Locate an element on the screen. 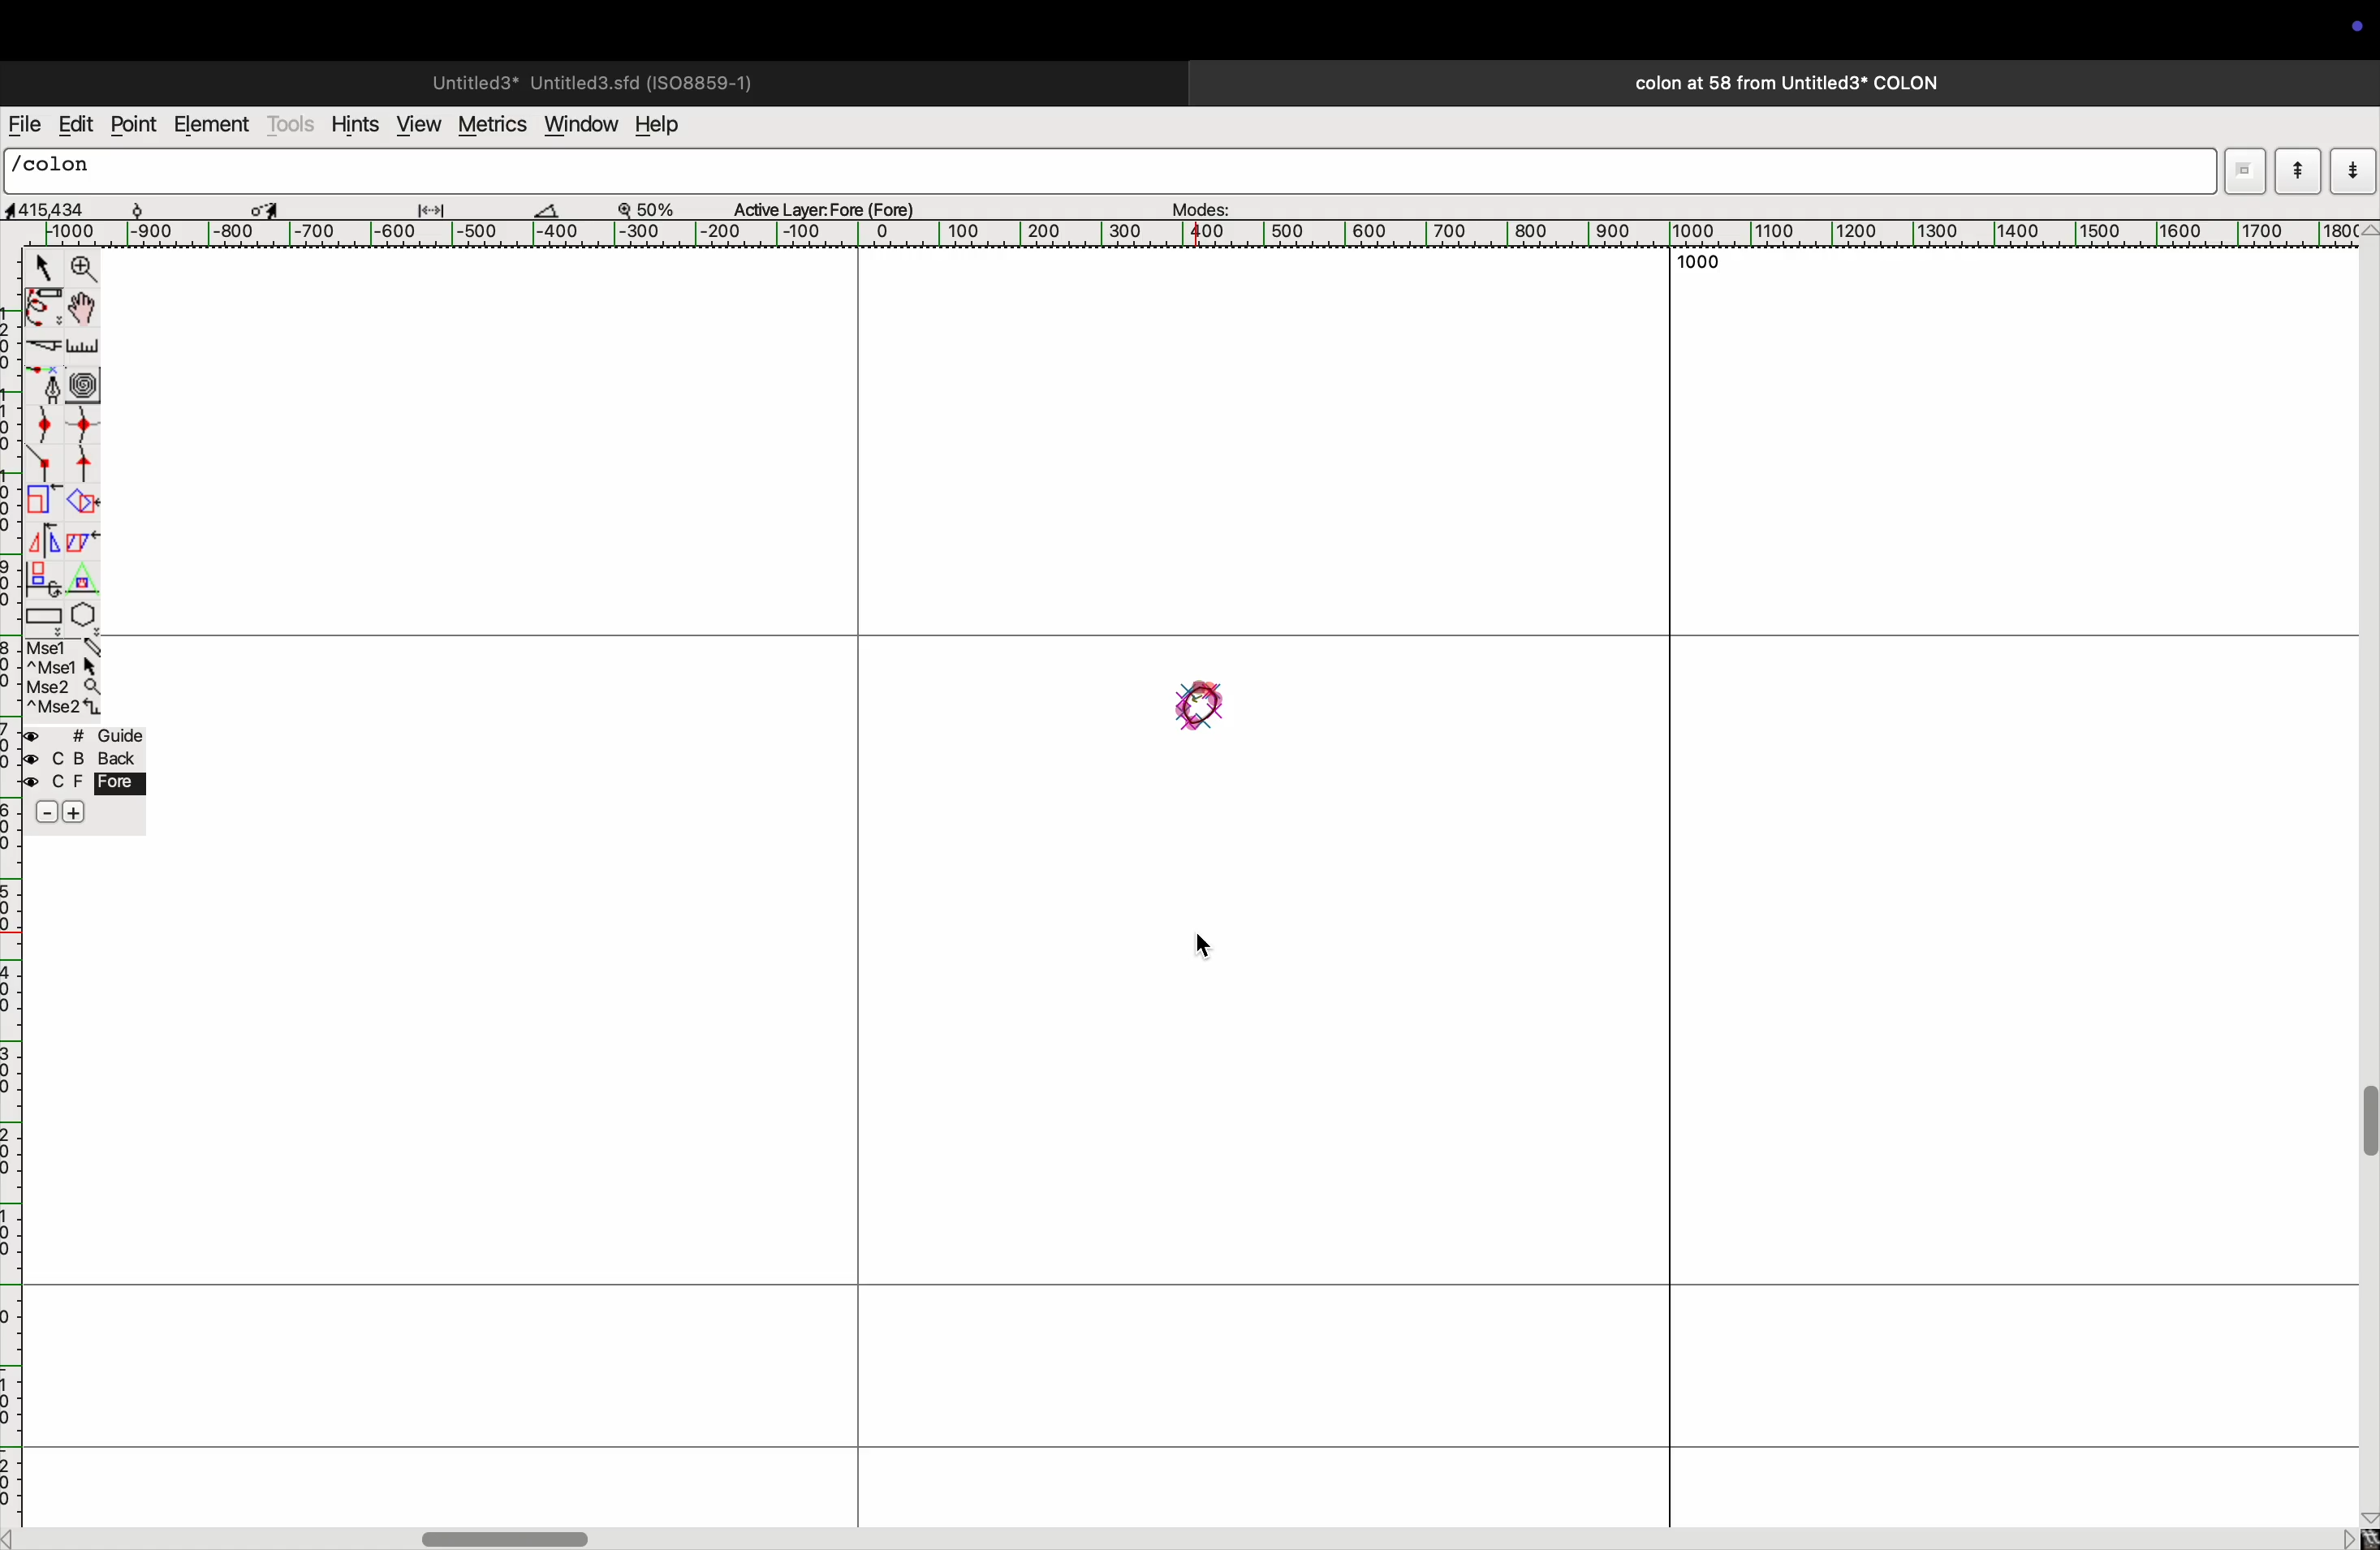 The image size is (2380, 1550). colon title is located at coordinates (1778, 83).